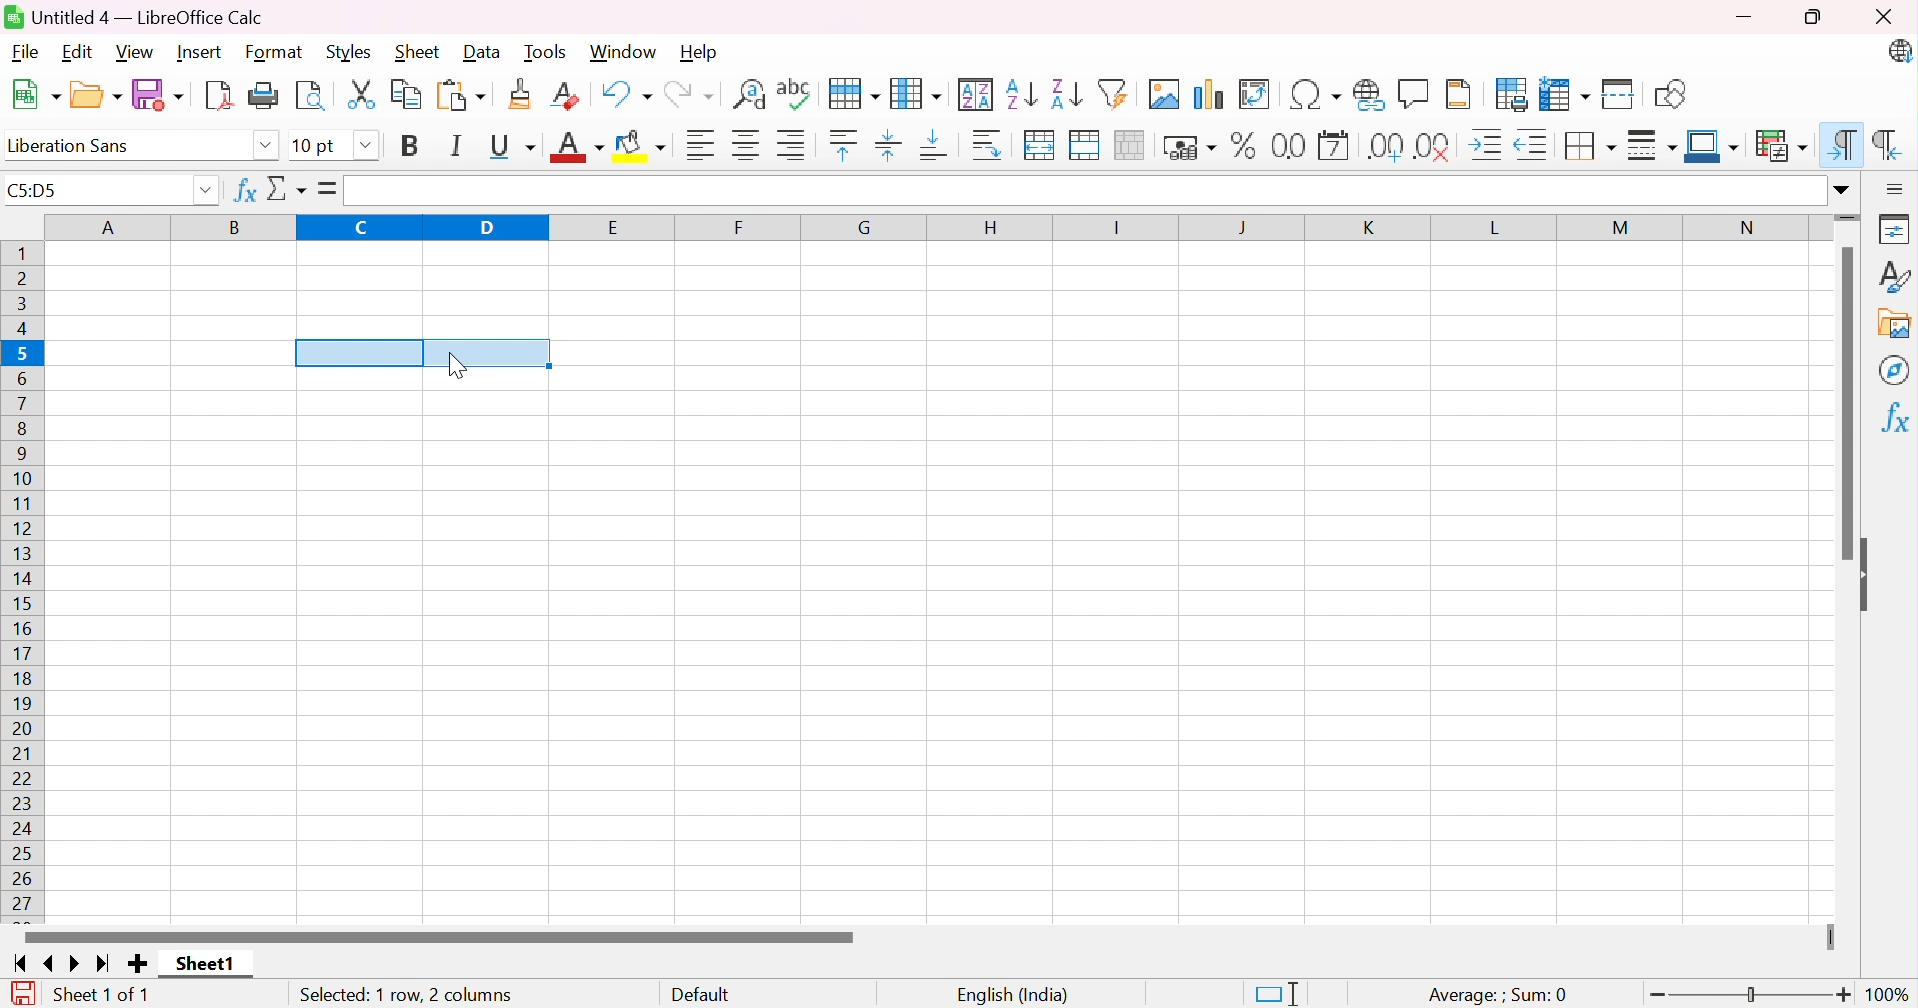 The height and width of the screenshot is (1008, 1918). Describe the element at coordinates (349, 53) in the screenshot. I see `Styles` at that location.